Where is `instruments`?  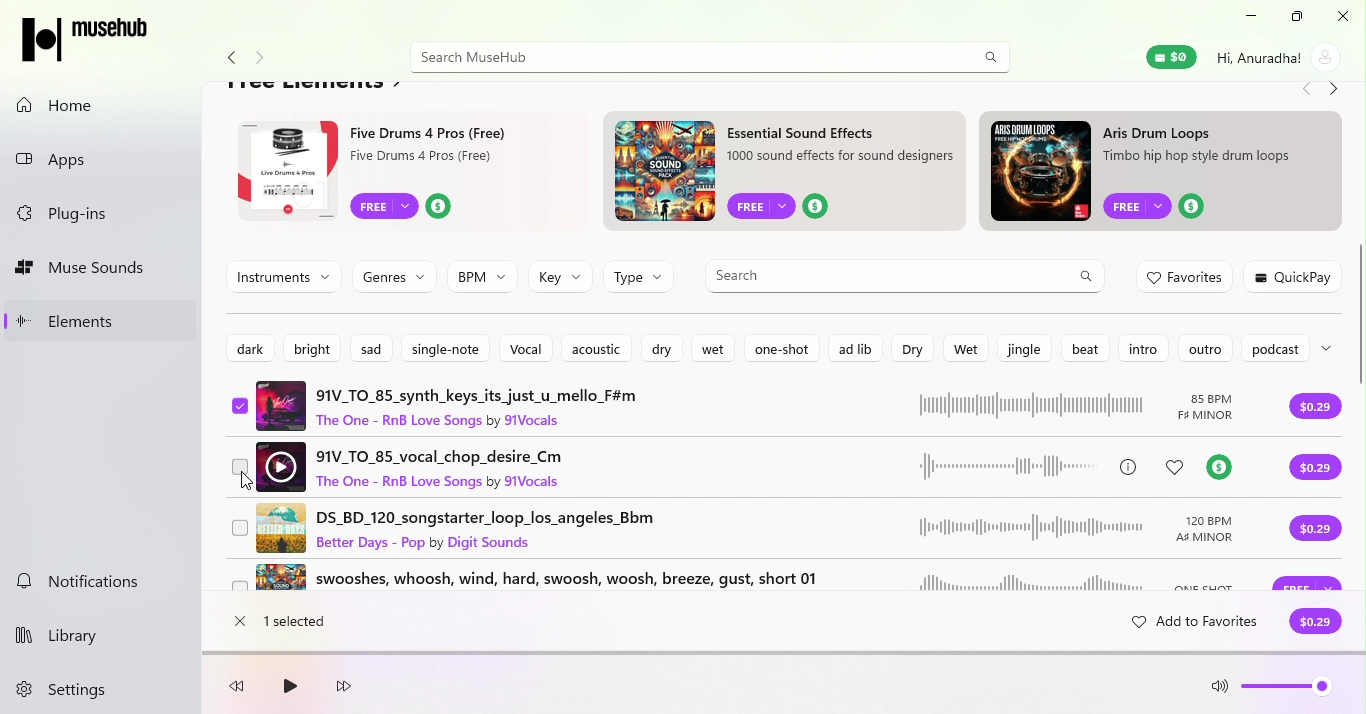
instruments is located at coordinates (284, 276).